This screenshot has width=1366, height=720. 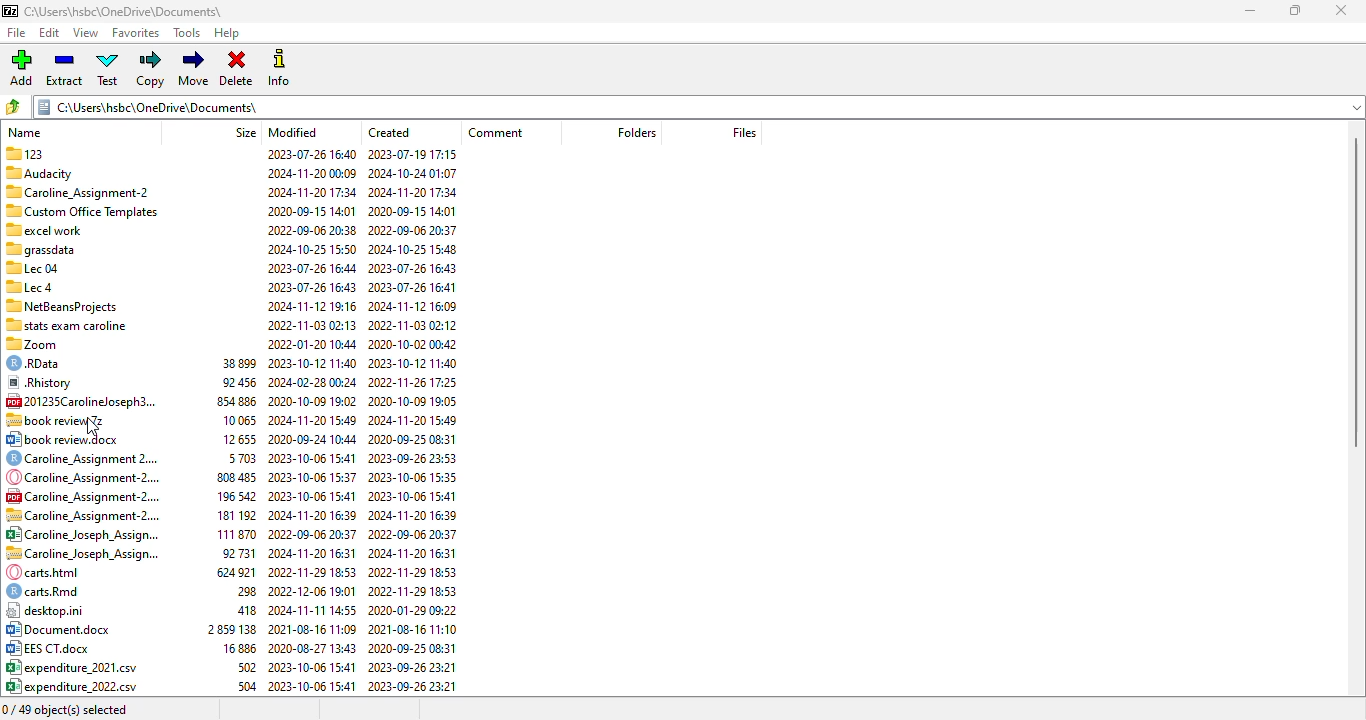 What do you see at coordinates (13, 106) in the screenshot?
I see `browse folders` at bounding box center [13, 106].